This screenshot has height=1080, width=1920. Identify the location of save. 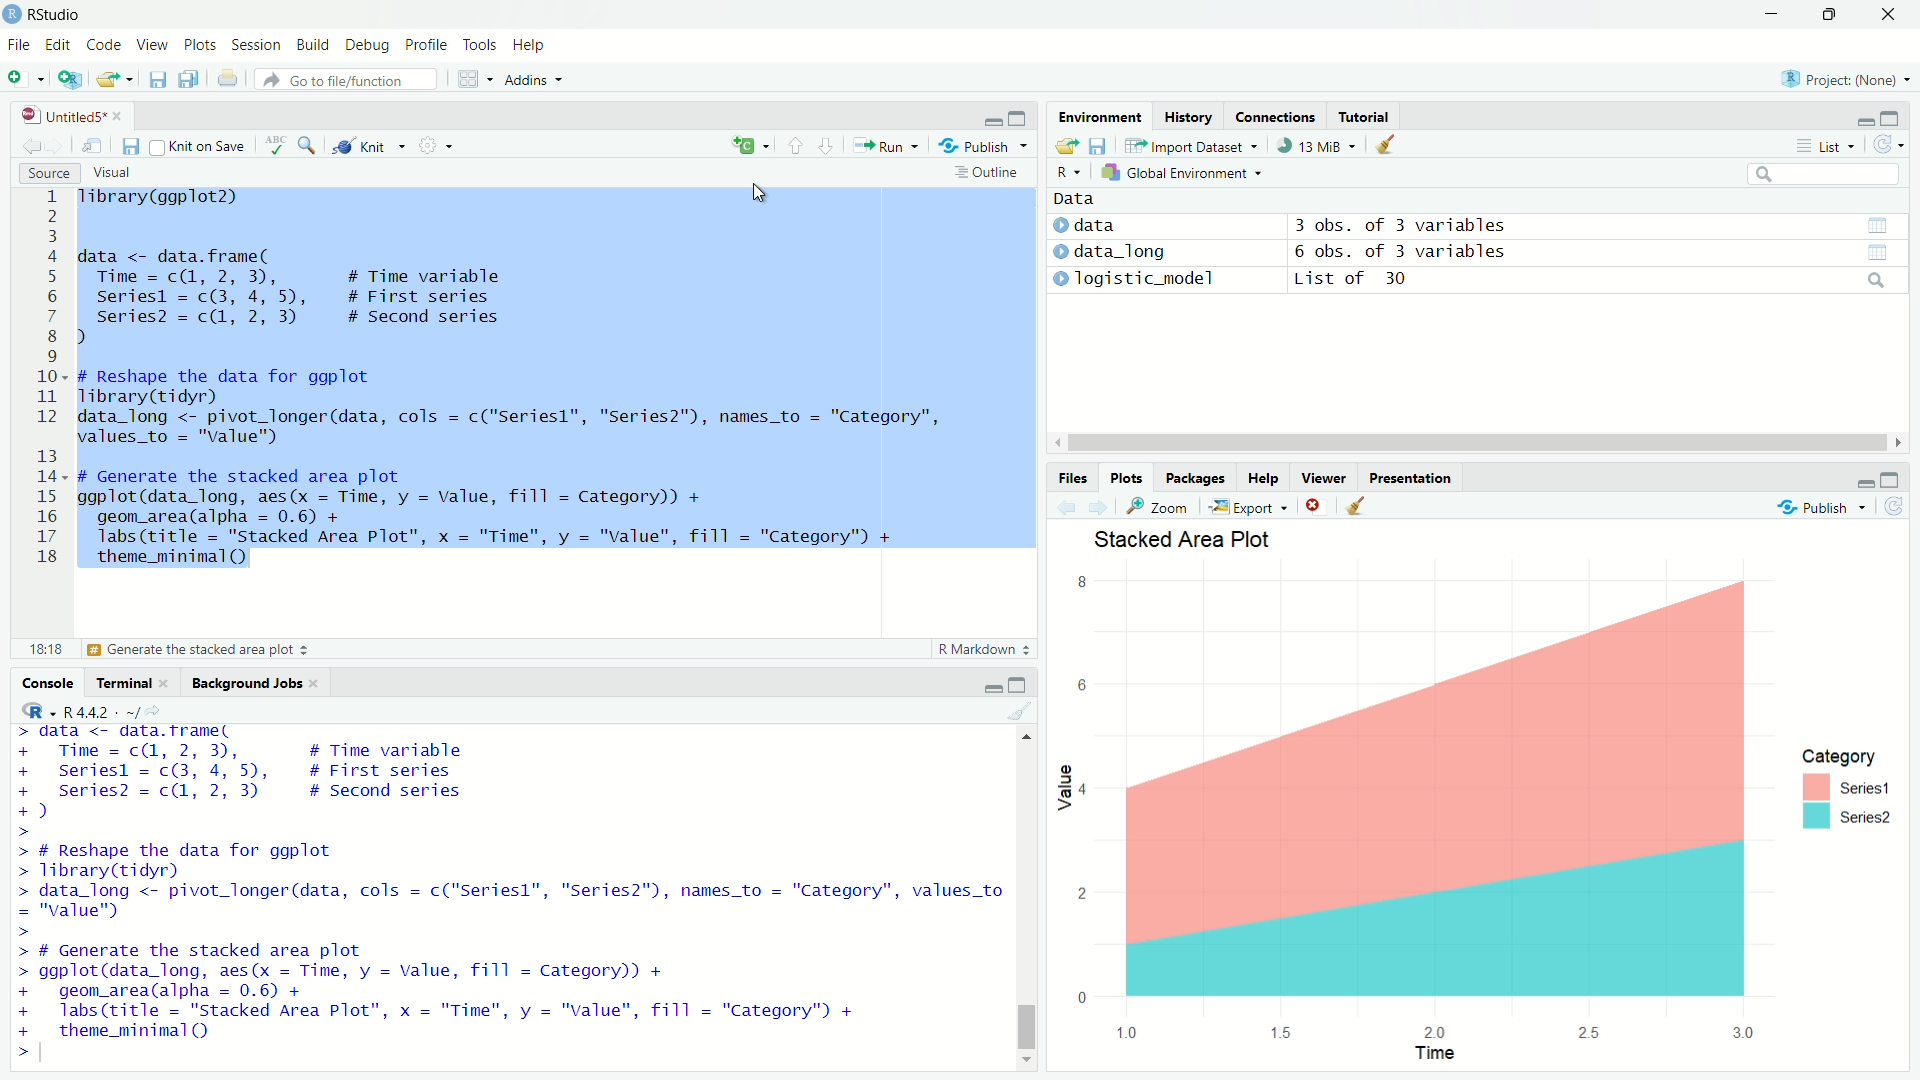
(128, 147).